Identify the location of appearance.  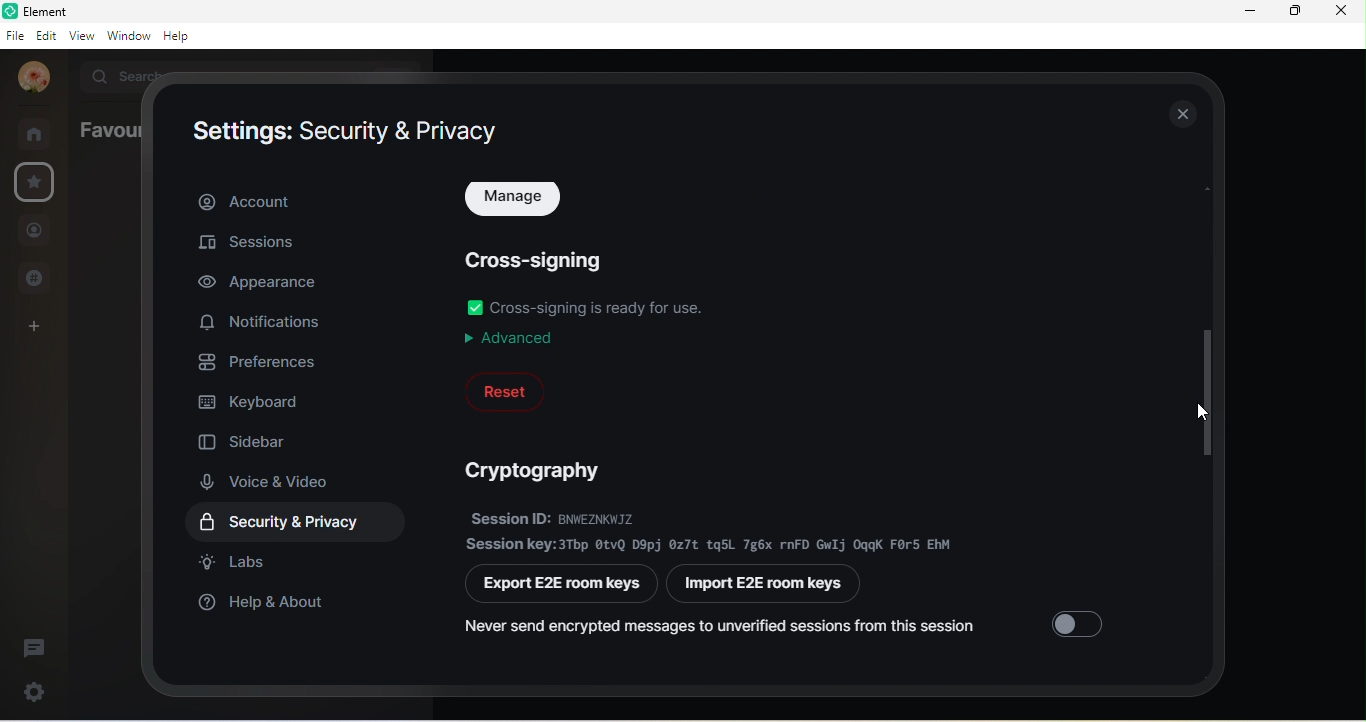
(259, 283).